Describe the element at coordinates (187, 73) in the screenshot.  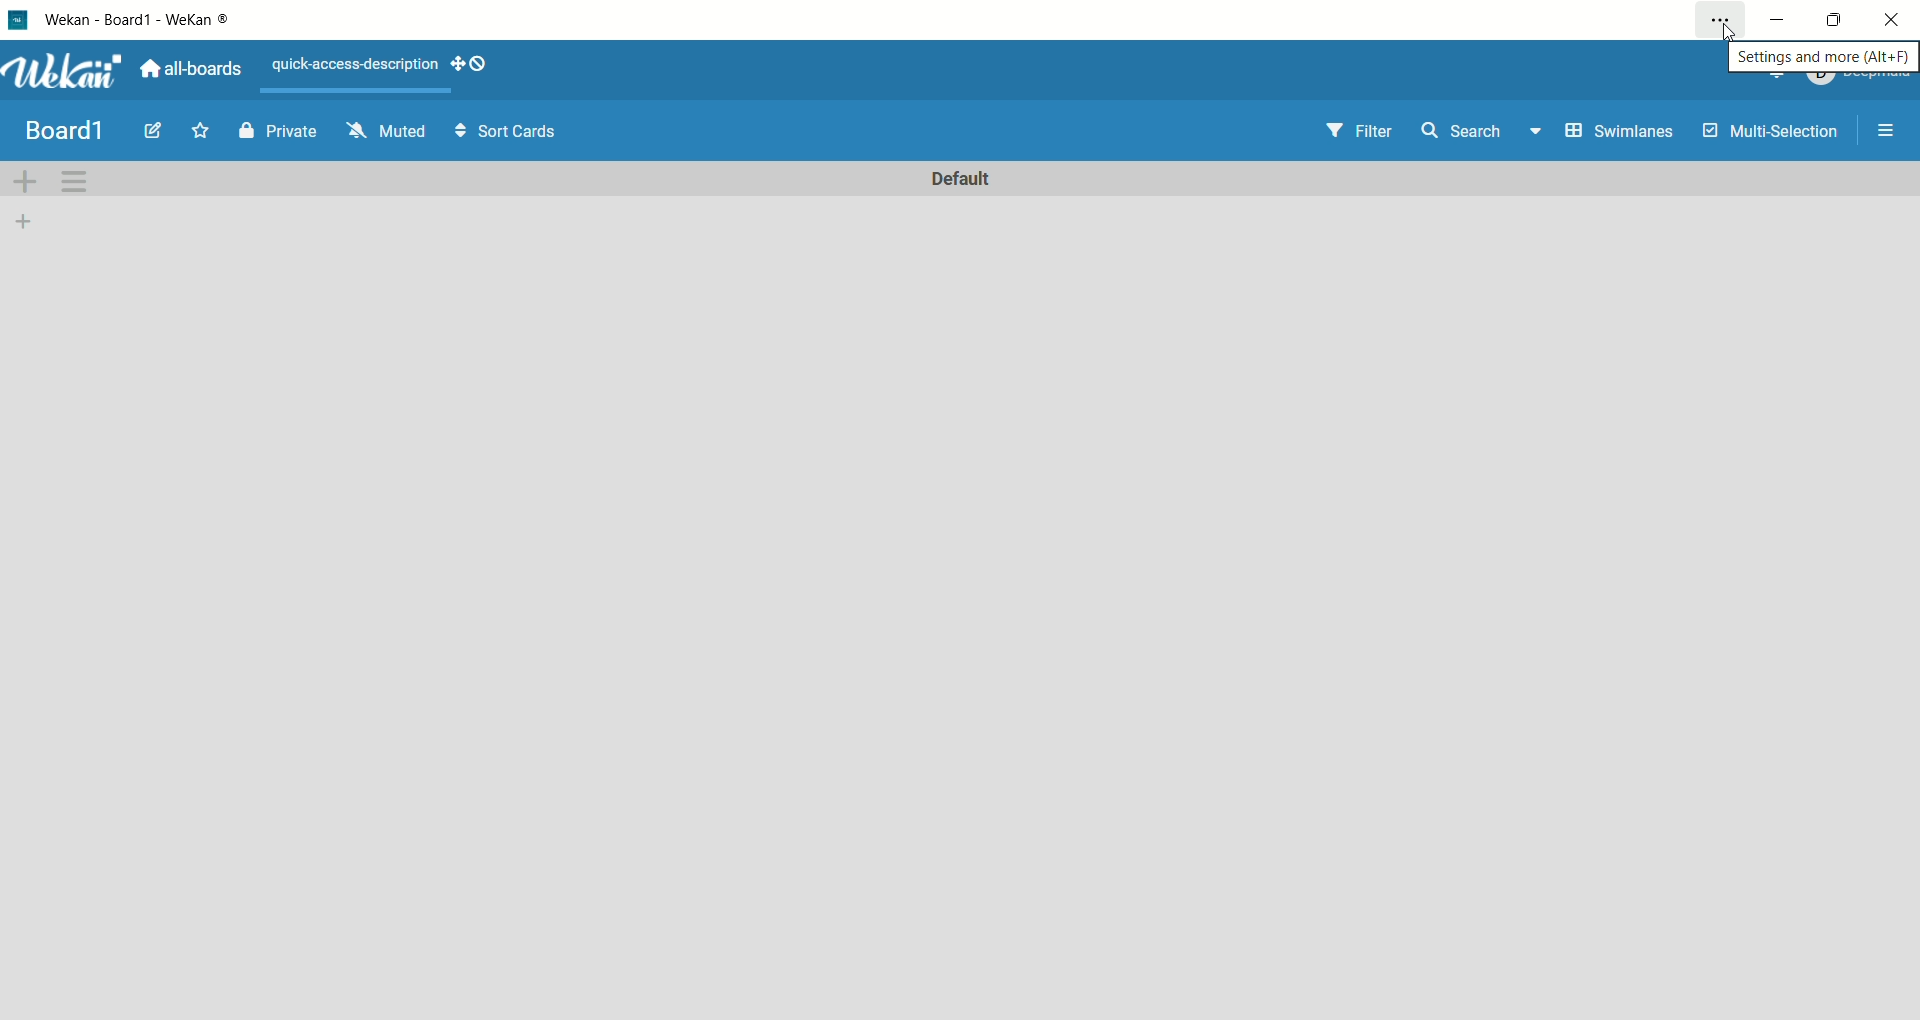
I see `all boards` at that location.